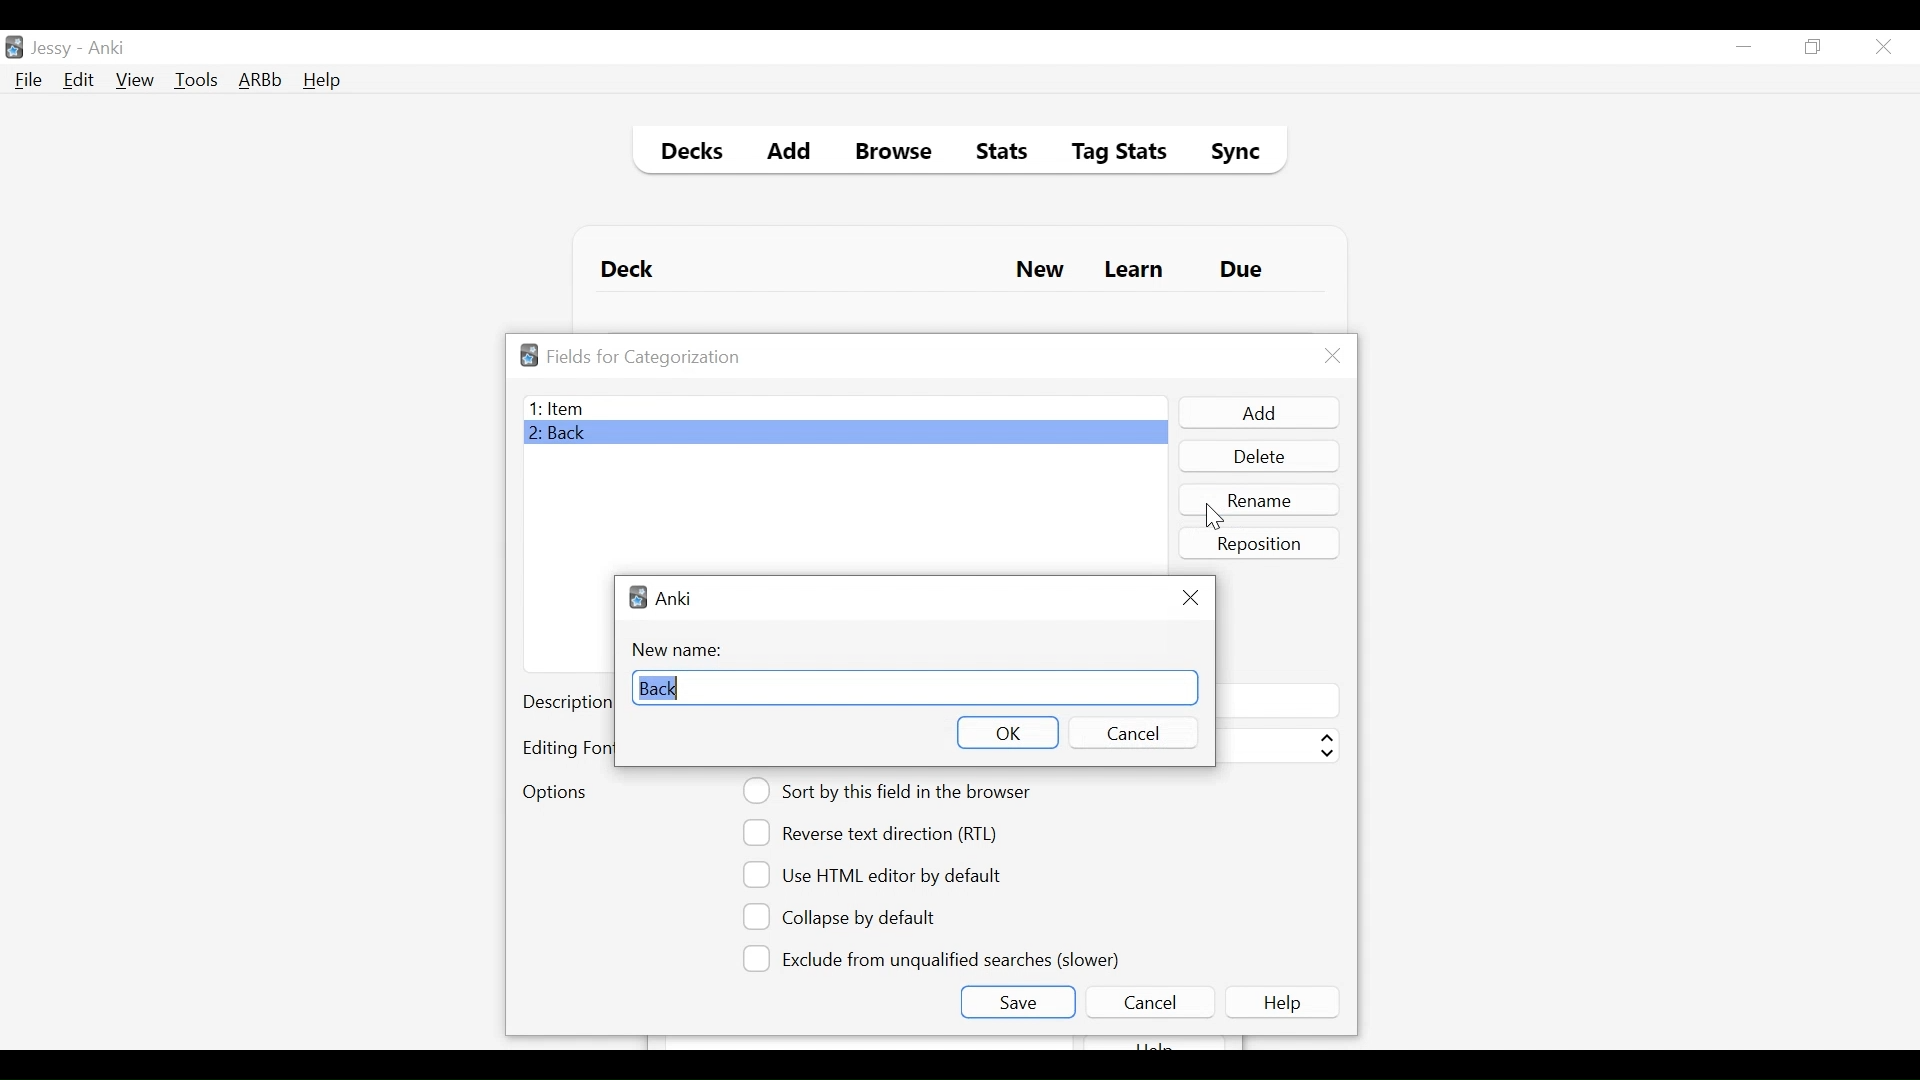 The height and width of the screenshot is (1080, 1920). I want to click on Restore, so click(1814, 48).